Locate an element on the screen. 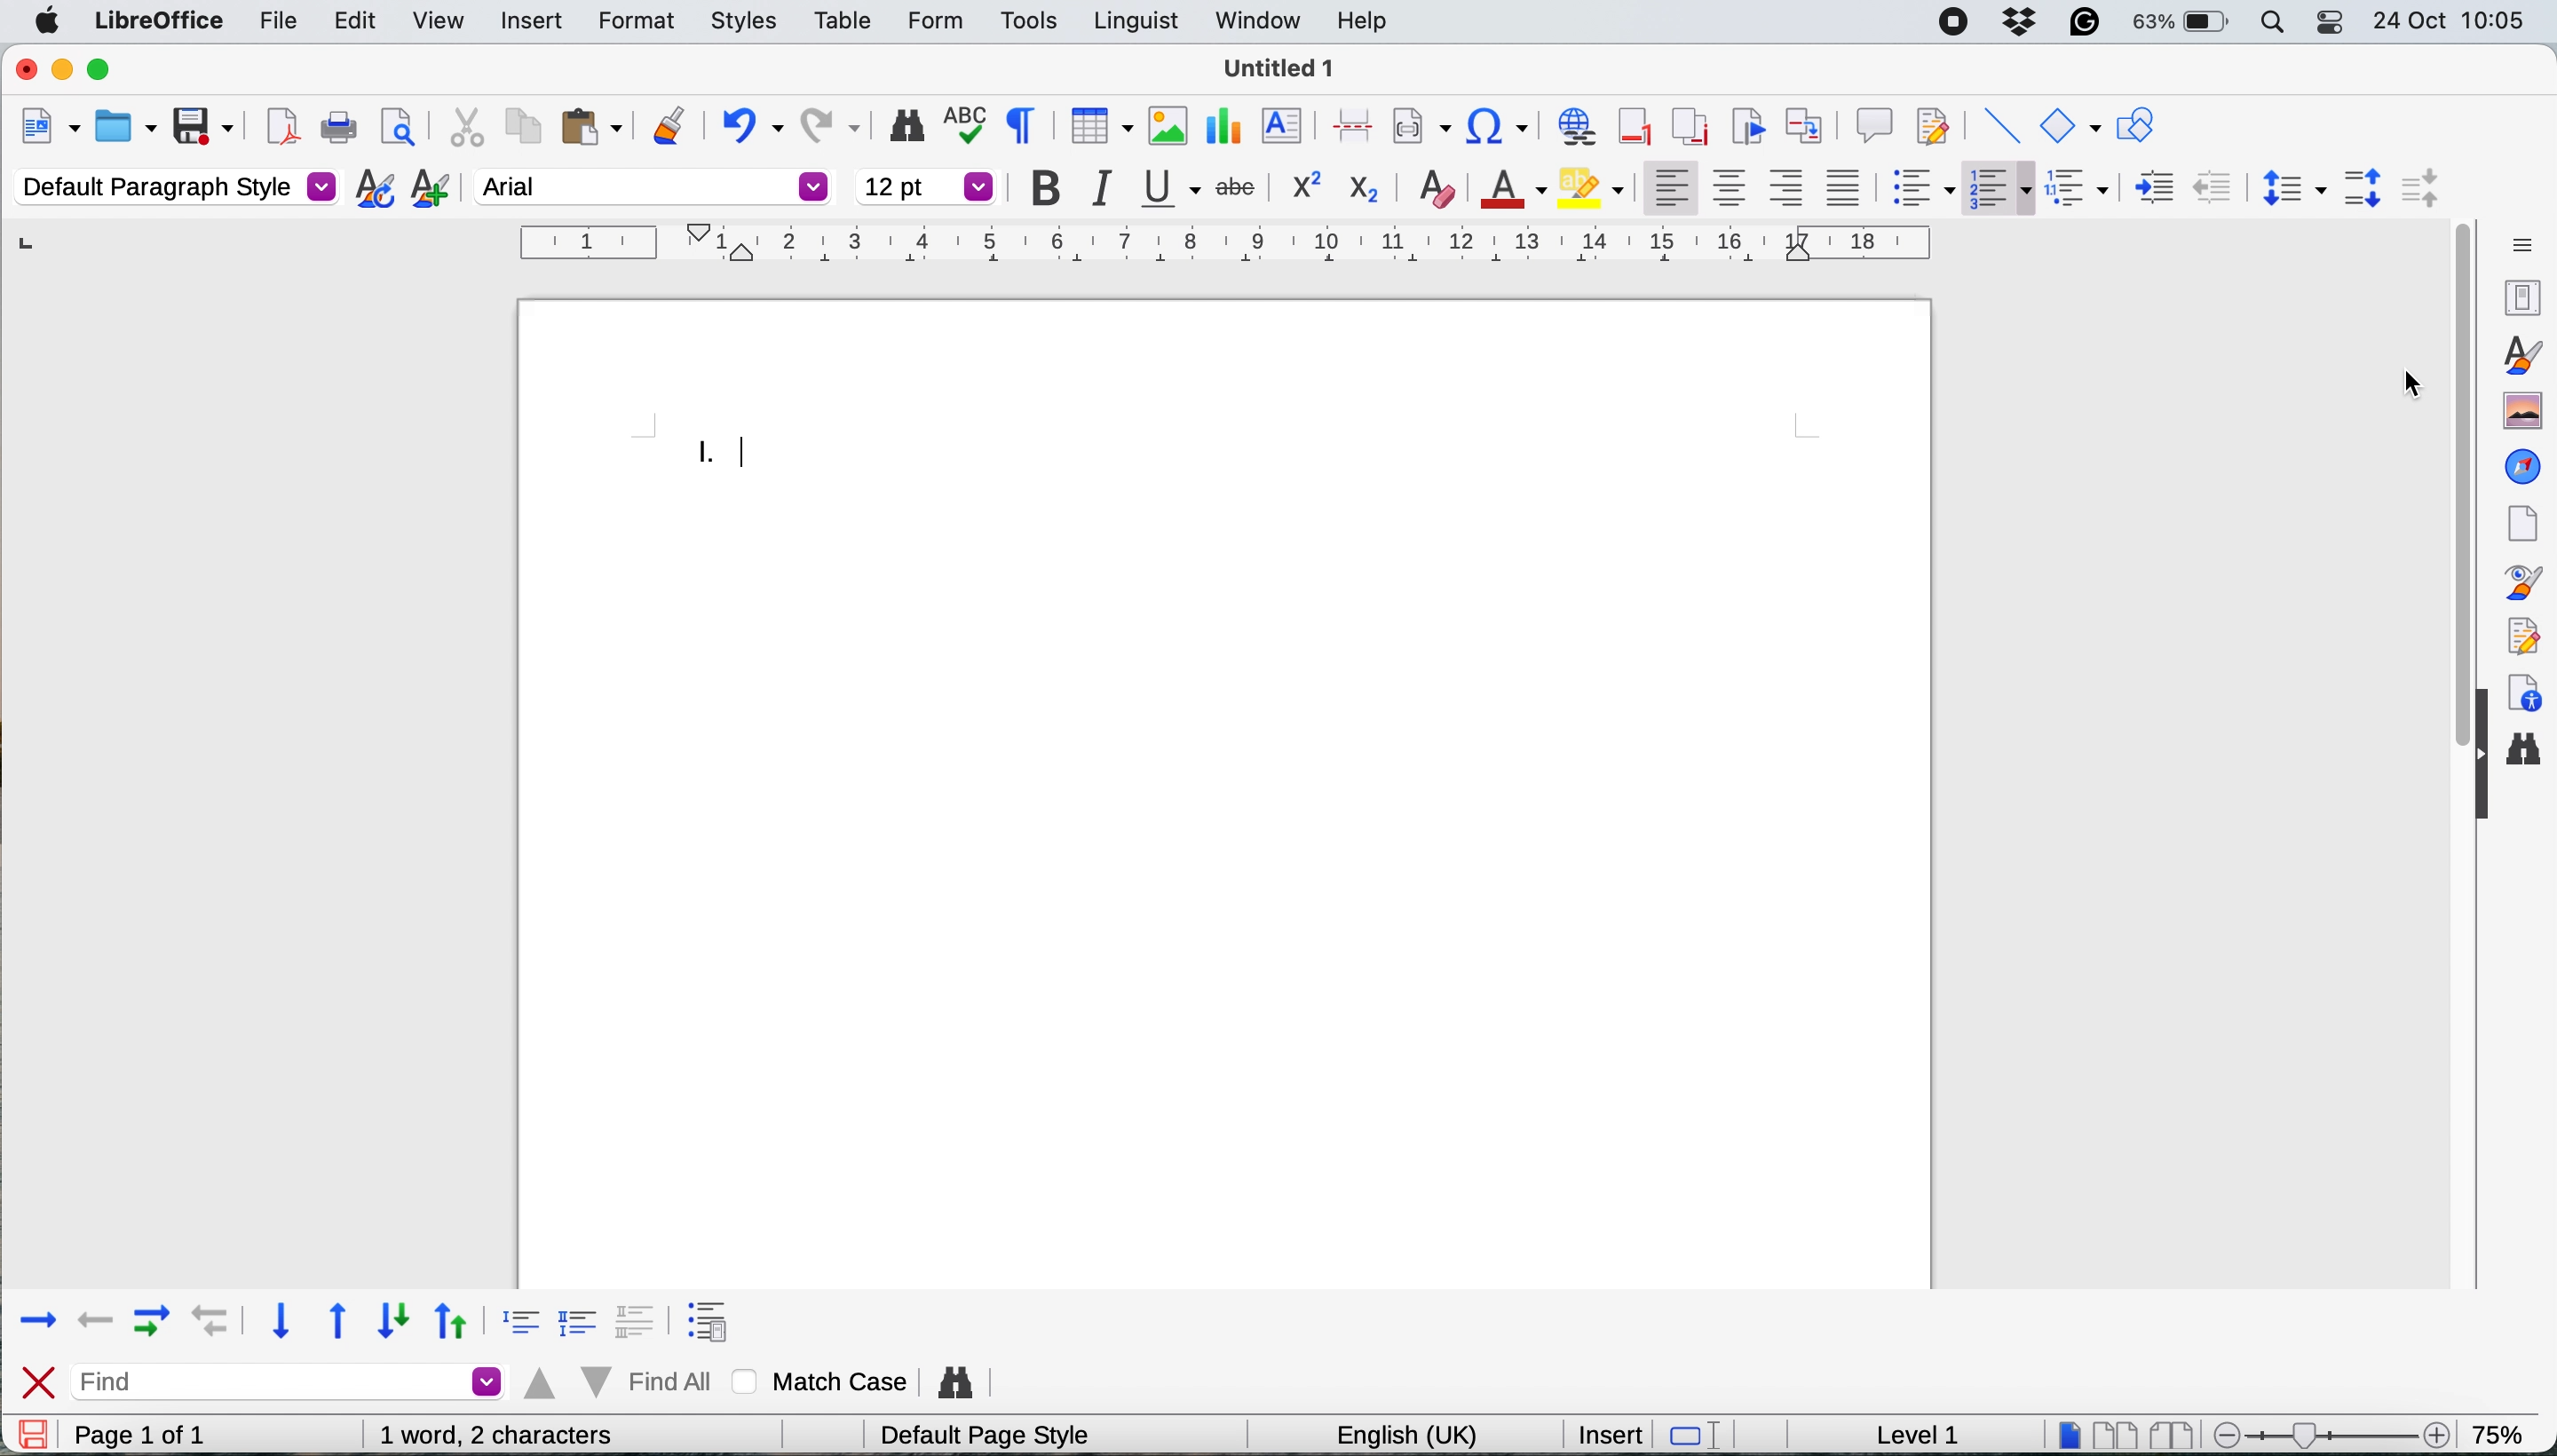  align left is located at coordinates (1671, 183).